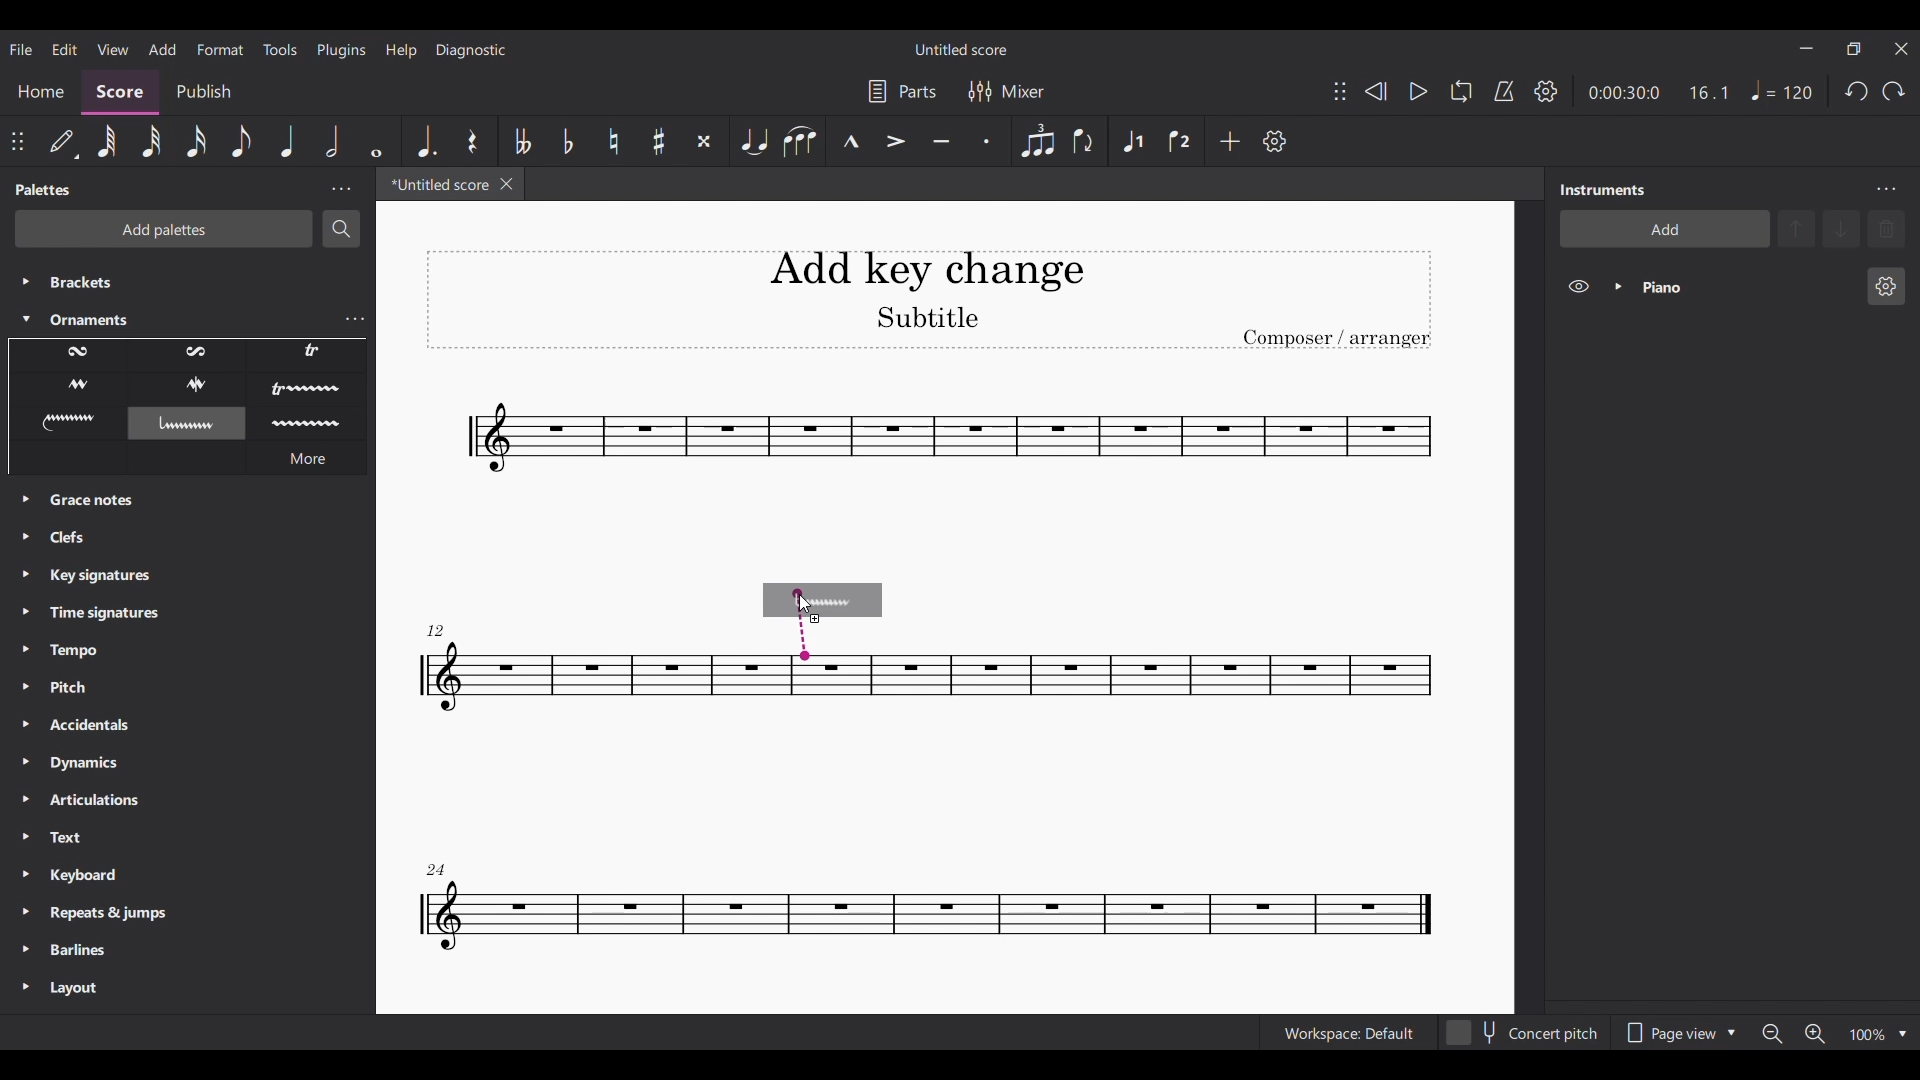  What do you see at coordinates (799, 140) in the screenshot?
I see `Slur` at bounding box center [799, 140].